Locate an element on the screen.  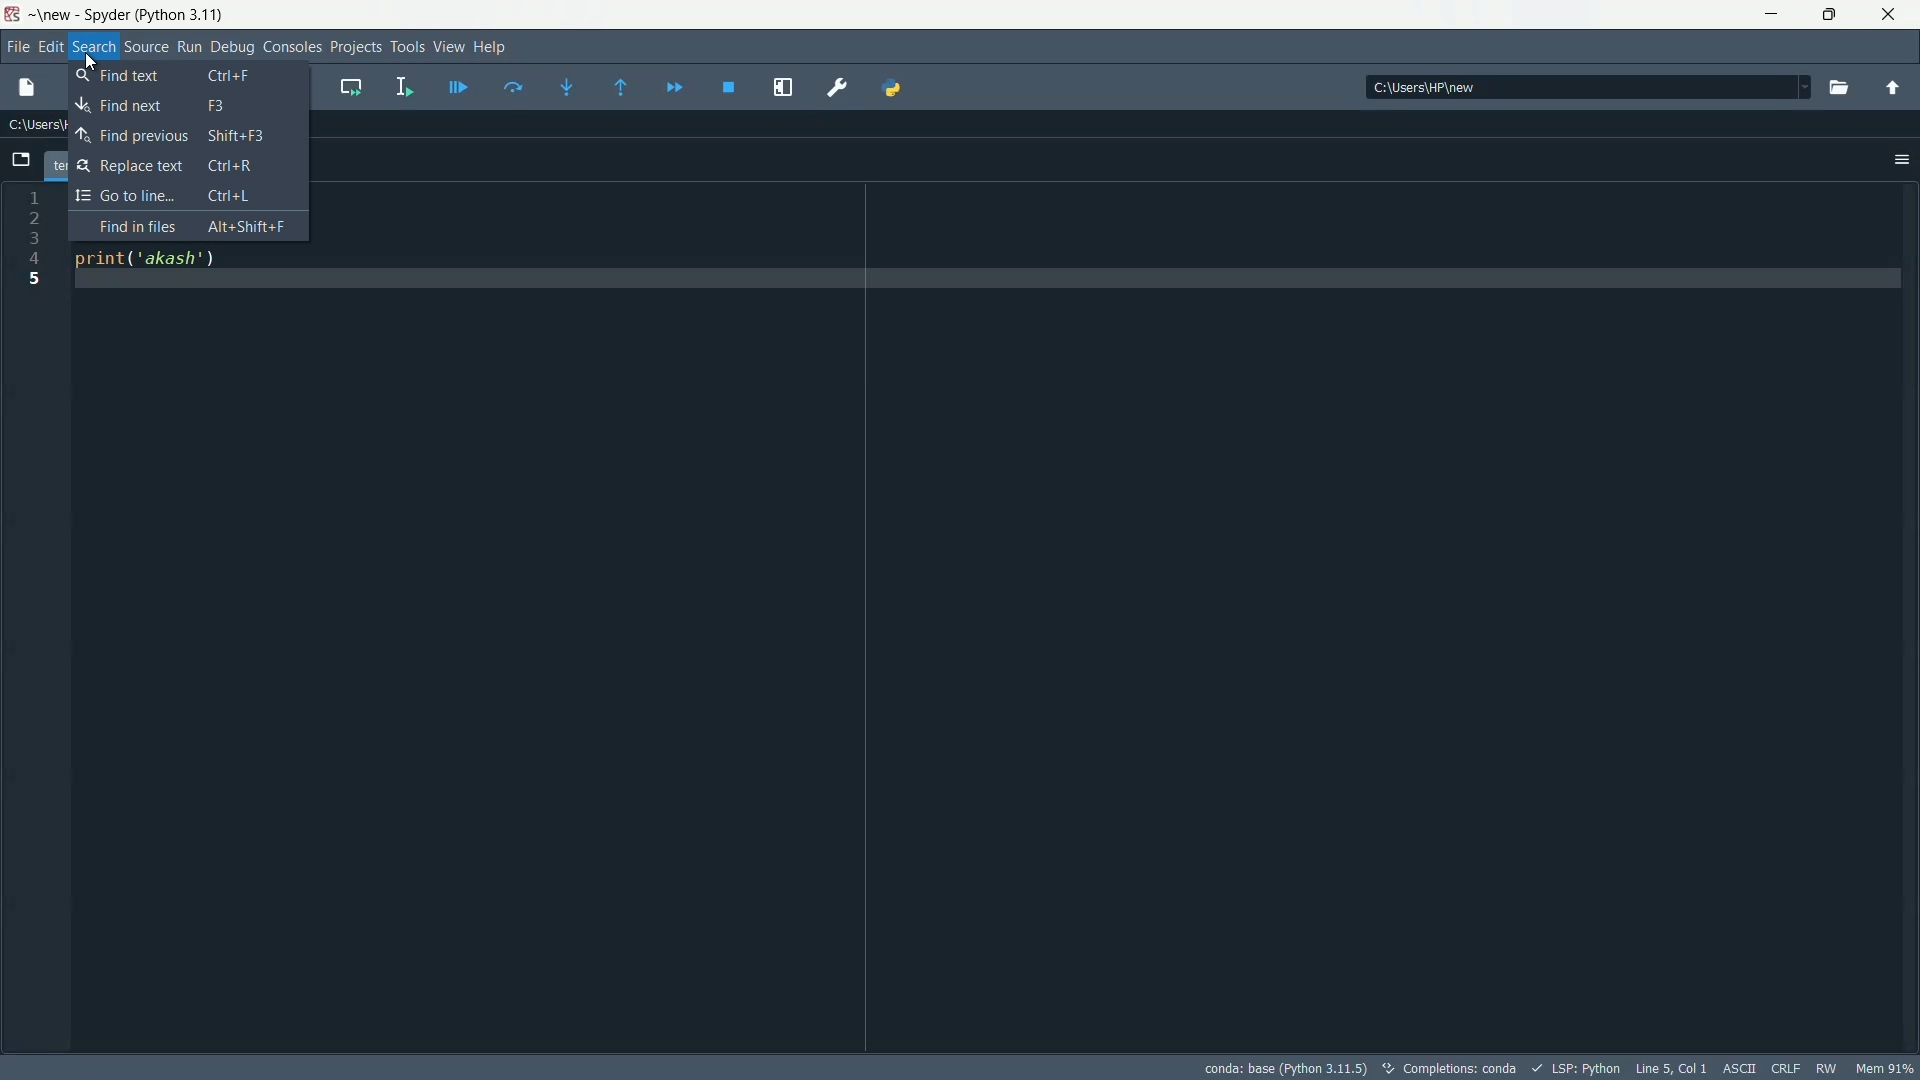
file menu is located at coordinates (16, 47).